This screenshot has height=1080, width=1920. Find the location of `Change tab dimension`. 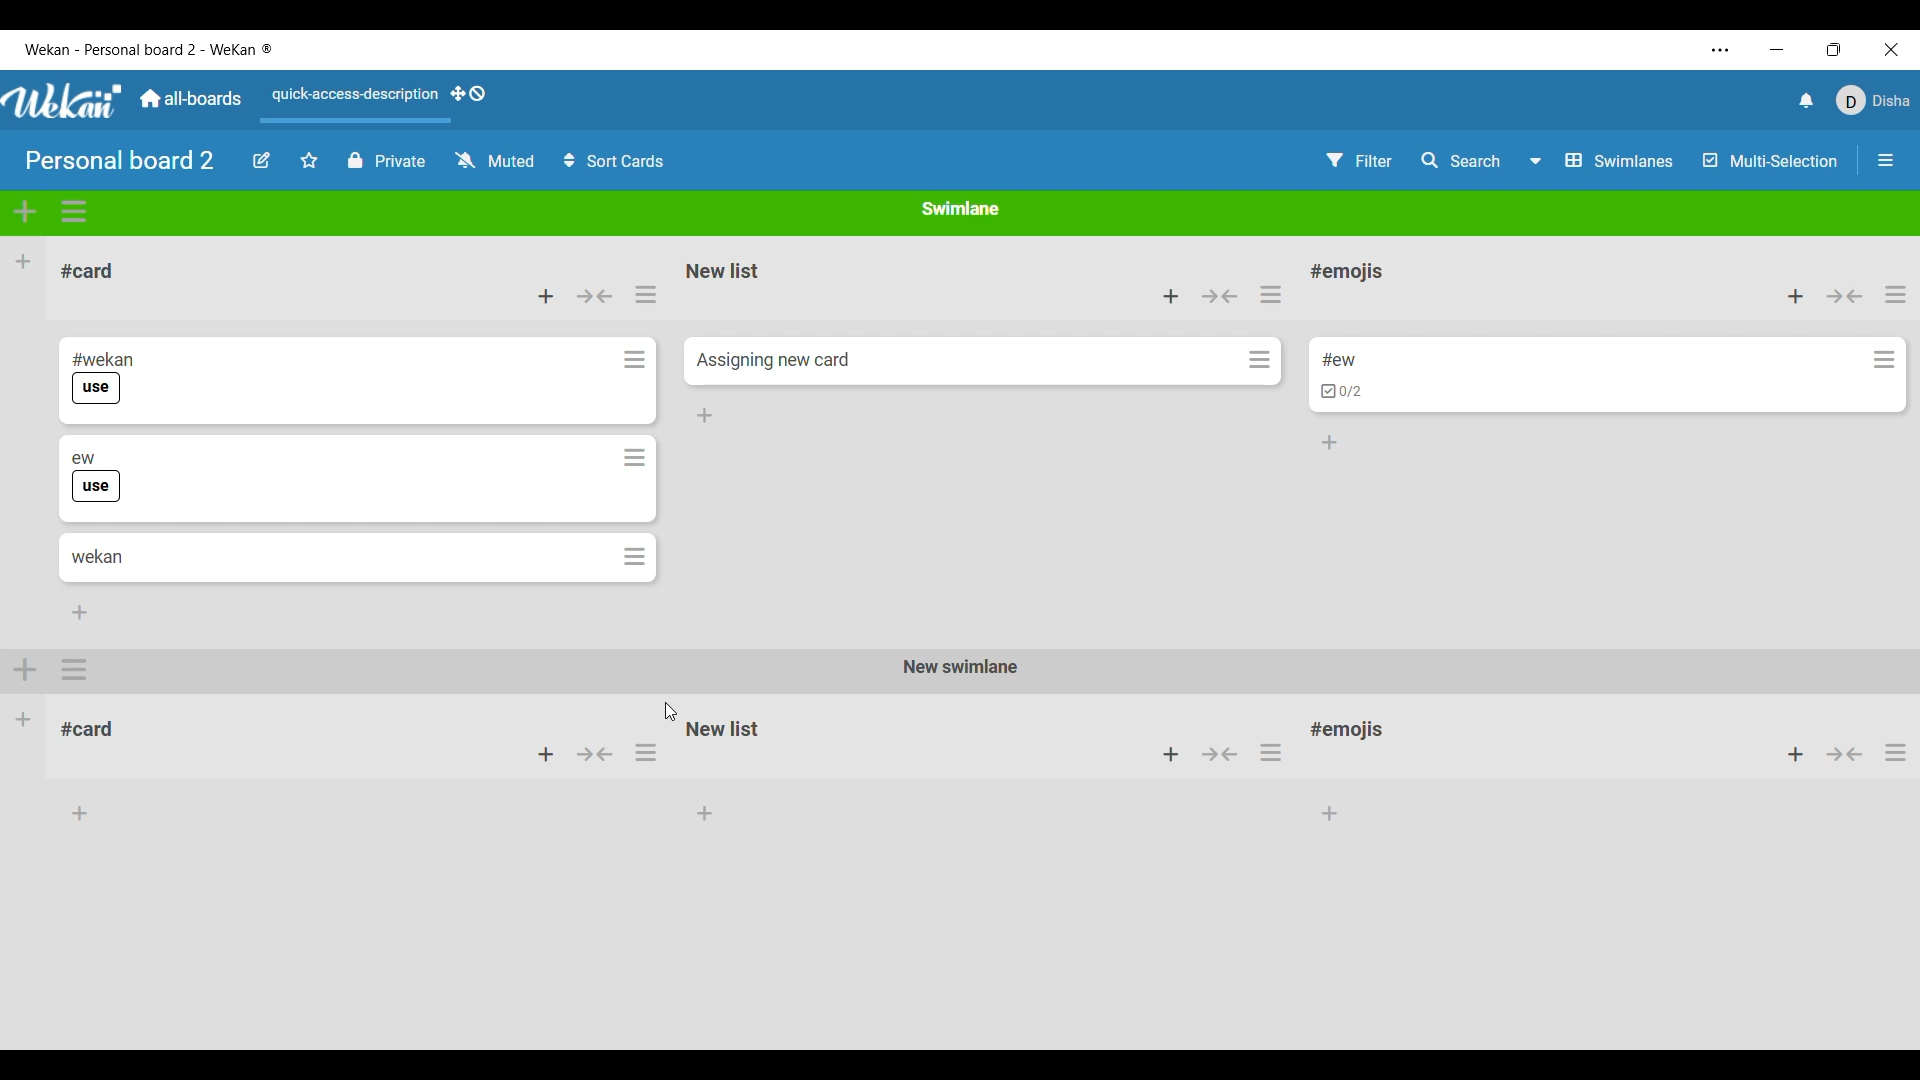

Change tab dimension is located at coordinates (1834, 49).